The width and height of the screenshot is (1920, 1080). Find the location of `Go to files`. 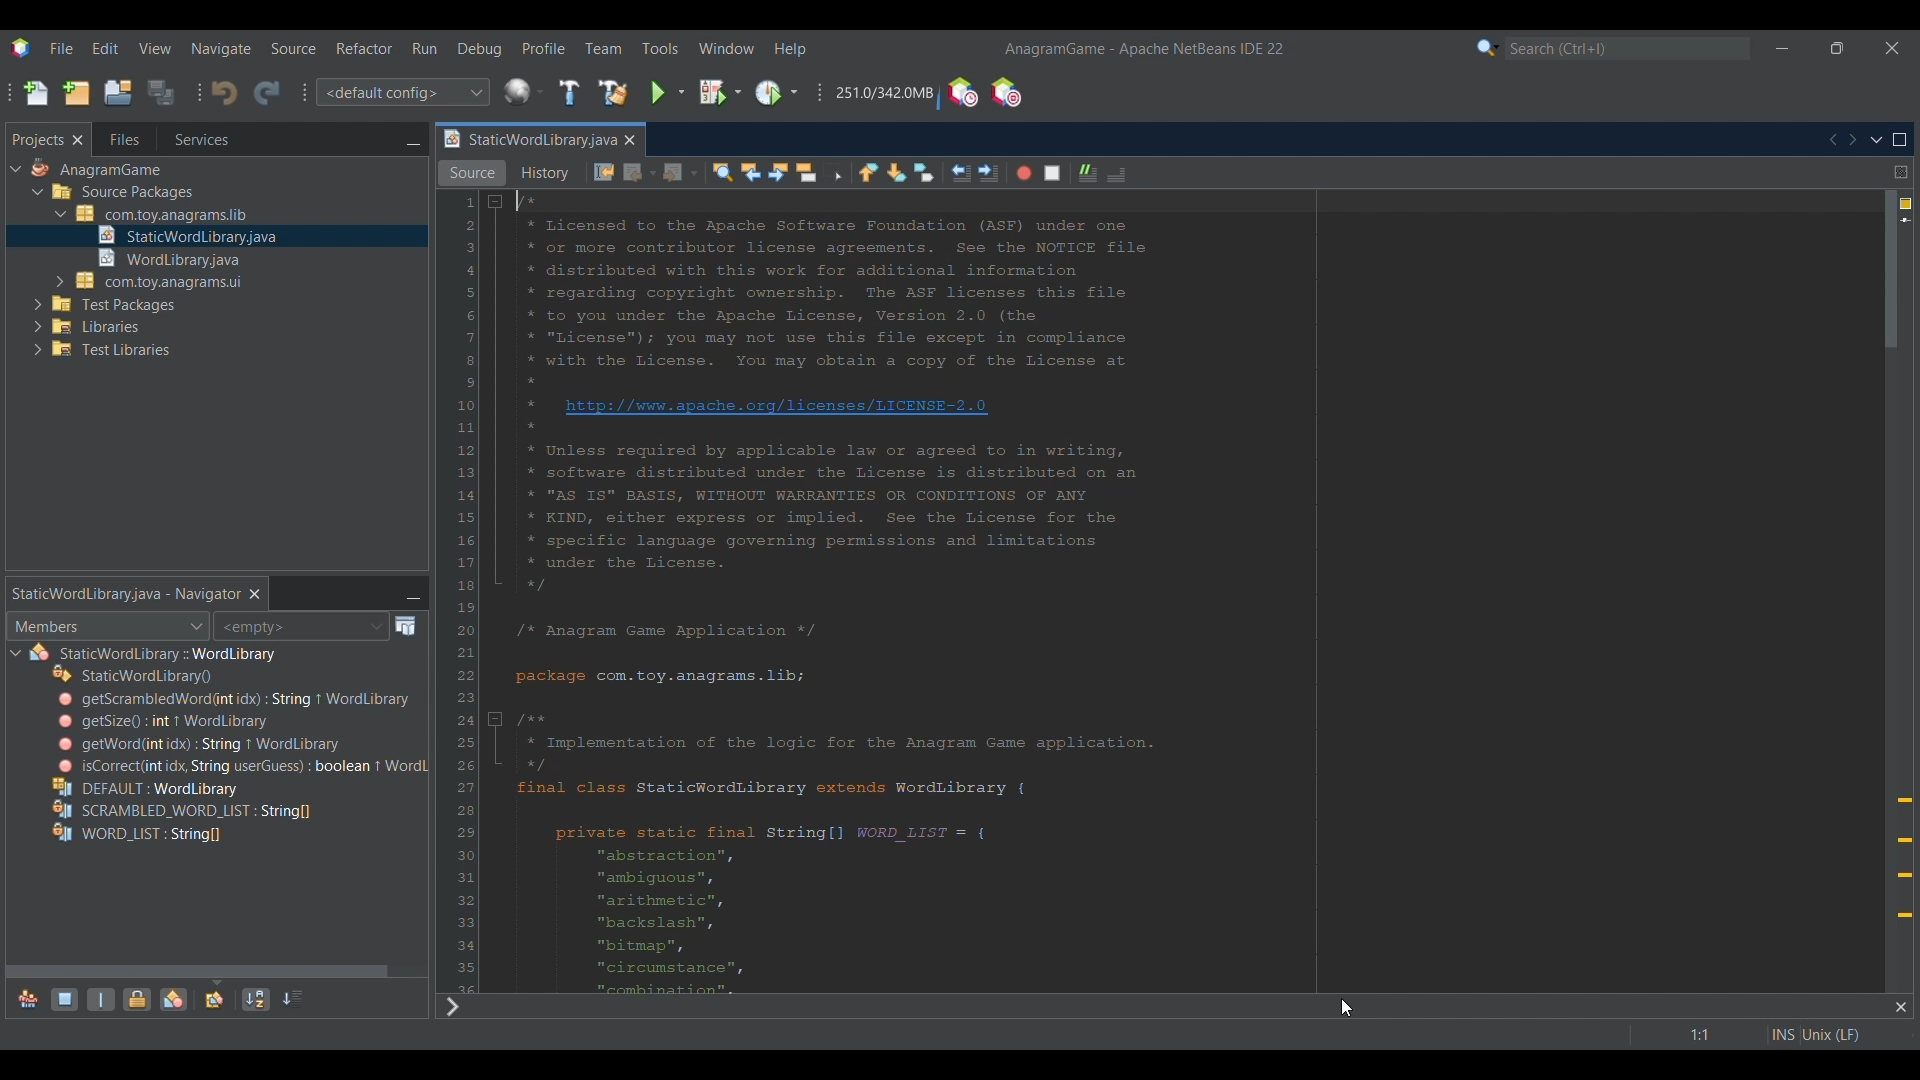

Go to files is located at coordinates (123, 139).